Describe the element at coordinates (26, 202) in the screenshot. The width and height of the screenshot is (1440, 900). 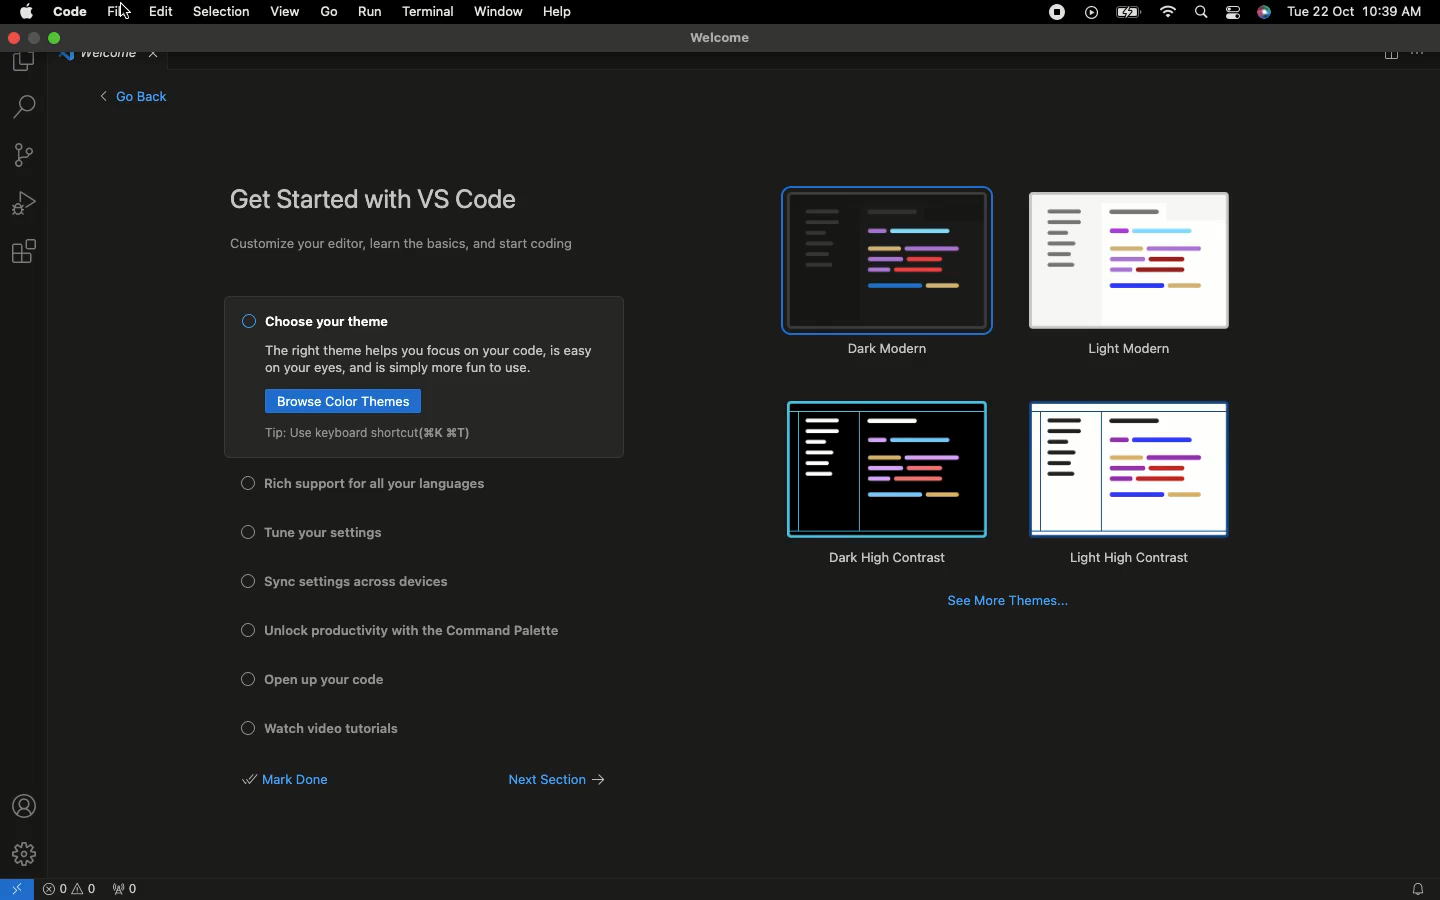
I see `Run and debug` at that location.